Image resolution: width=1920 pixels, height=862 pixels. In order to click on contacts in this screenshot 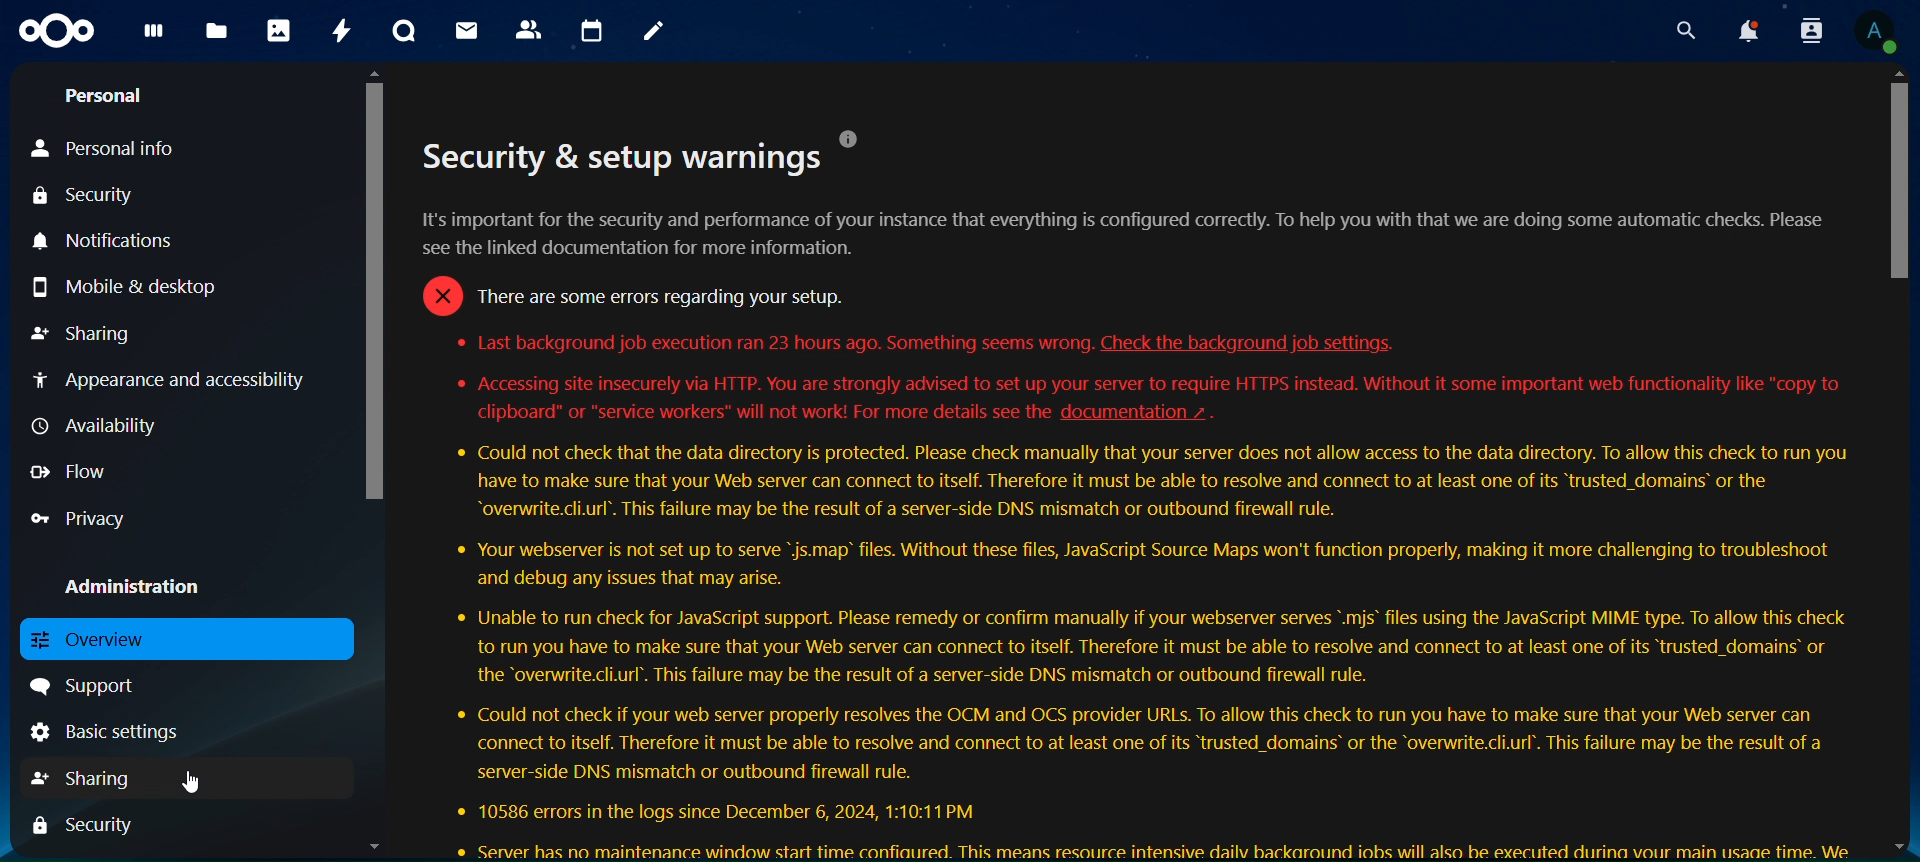, I will do `click(532, 29)`.